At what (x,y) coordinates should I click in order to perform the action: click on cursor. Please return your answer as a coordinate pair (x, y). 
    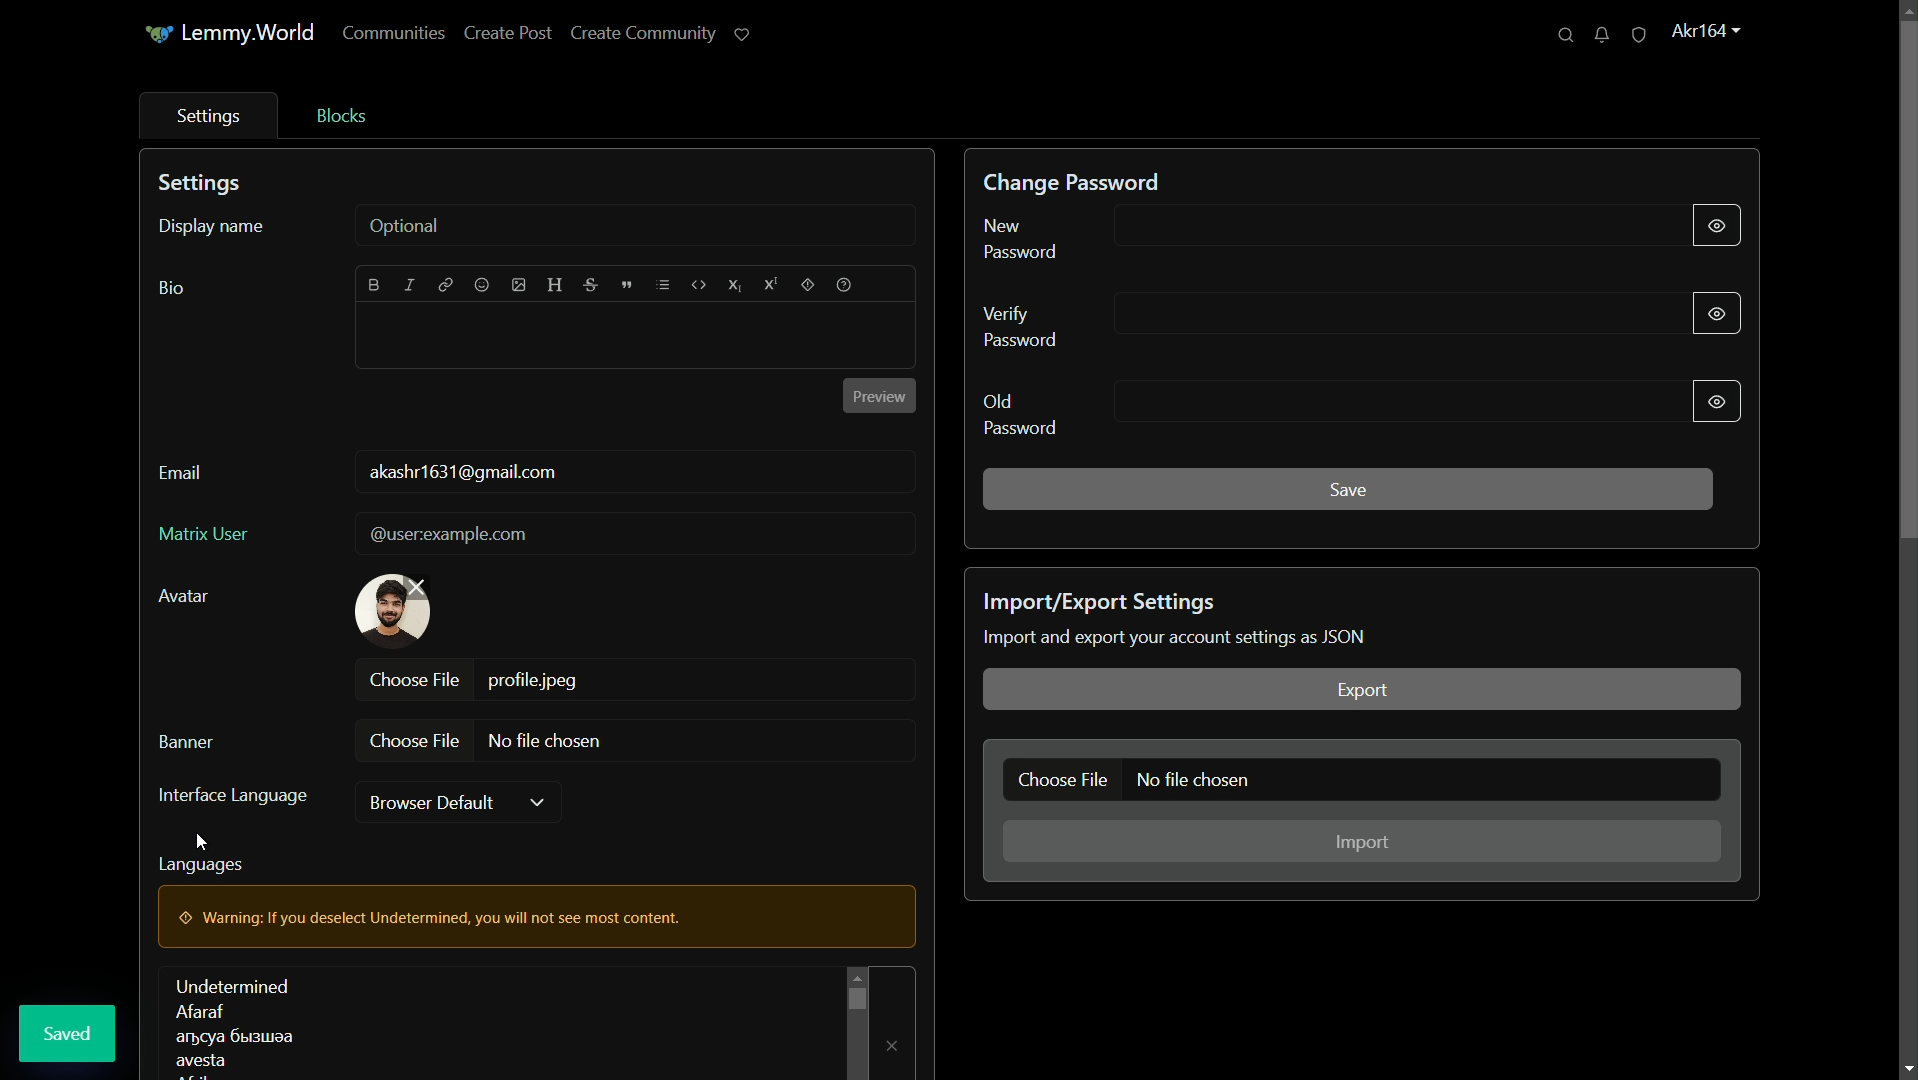
    Looking at the image, I should click on (206, 844).